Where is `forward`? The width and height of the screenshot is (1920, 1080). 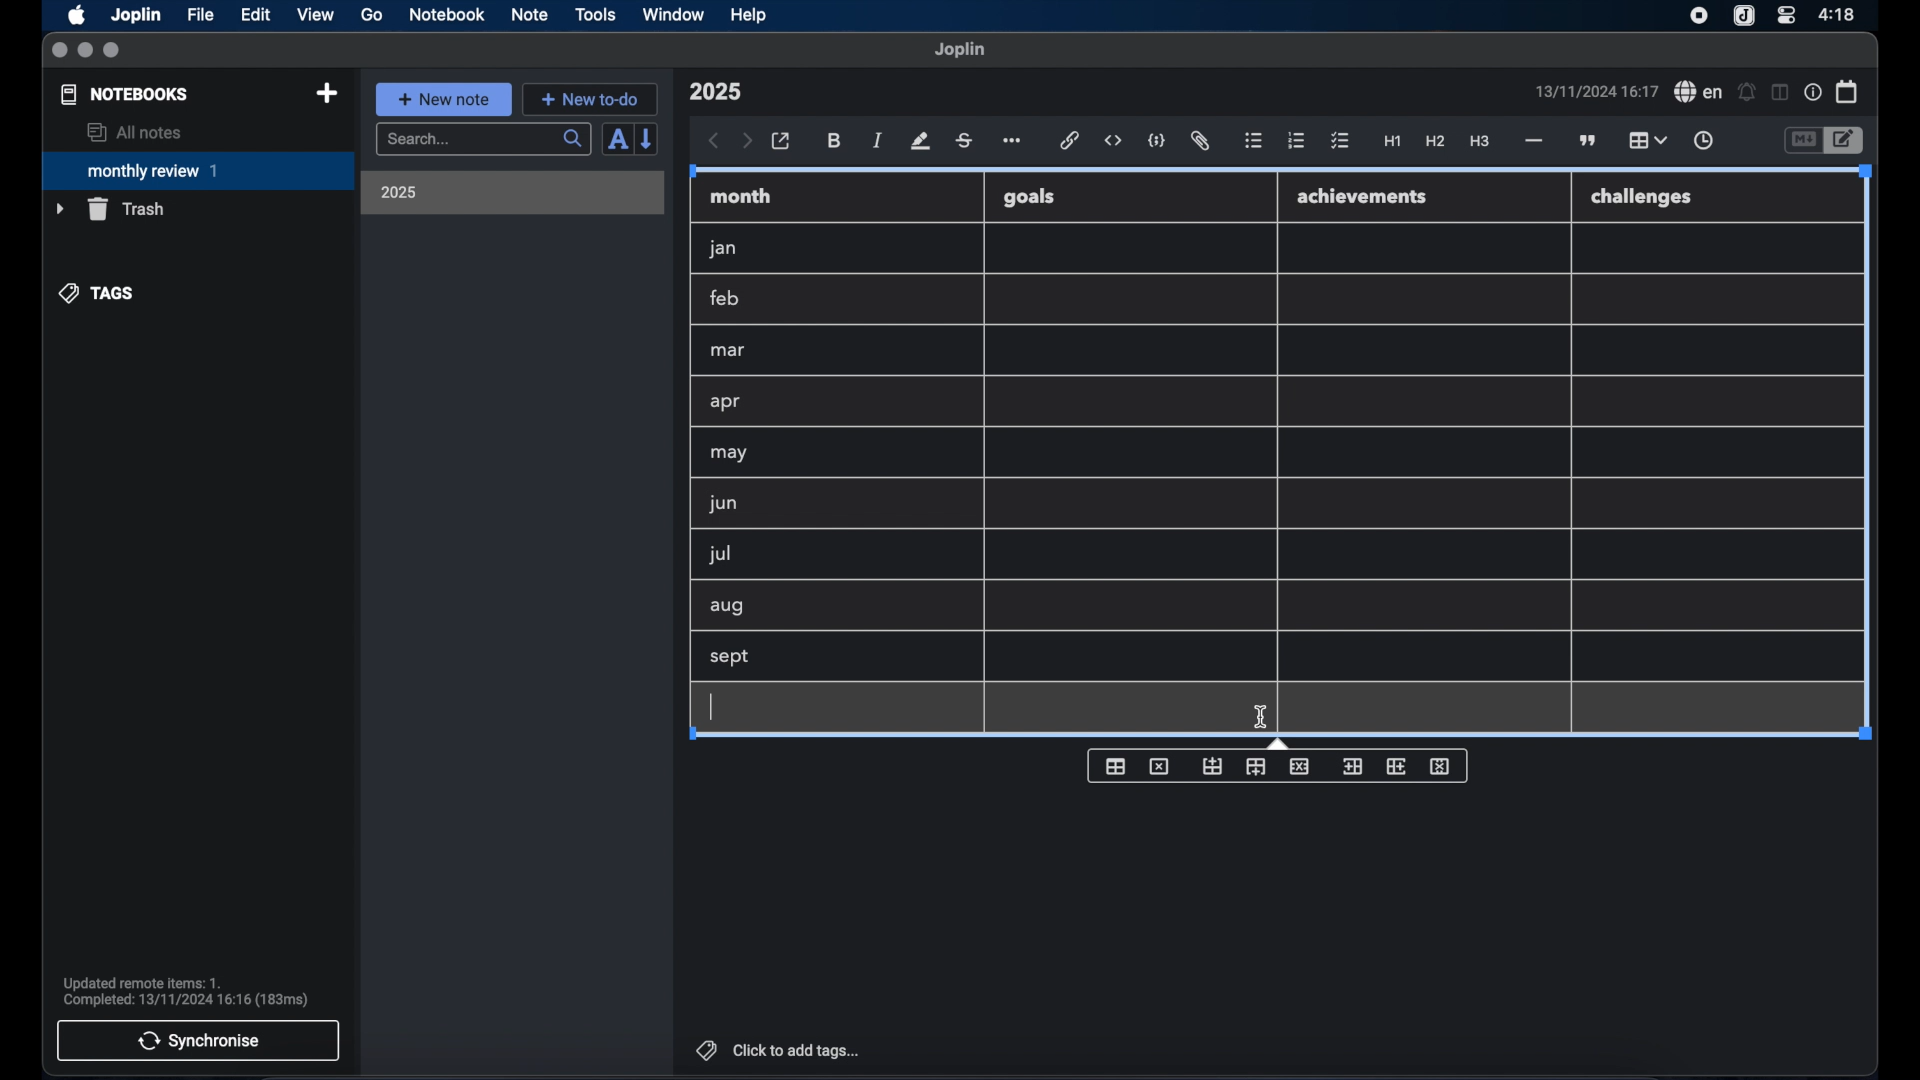
forward is located at coordinates (747, 142).